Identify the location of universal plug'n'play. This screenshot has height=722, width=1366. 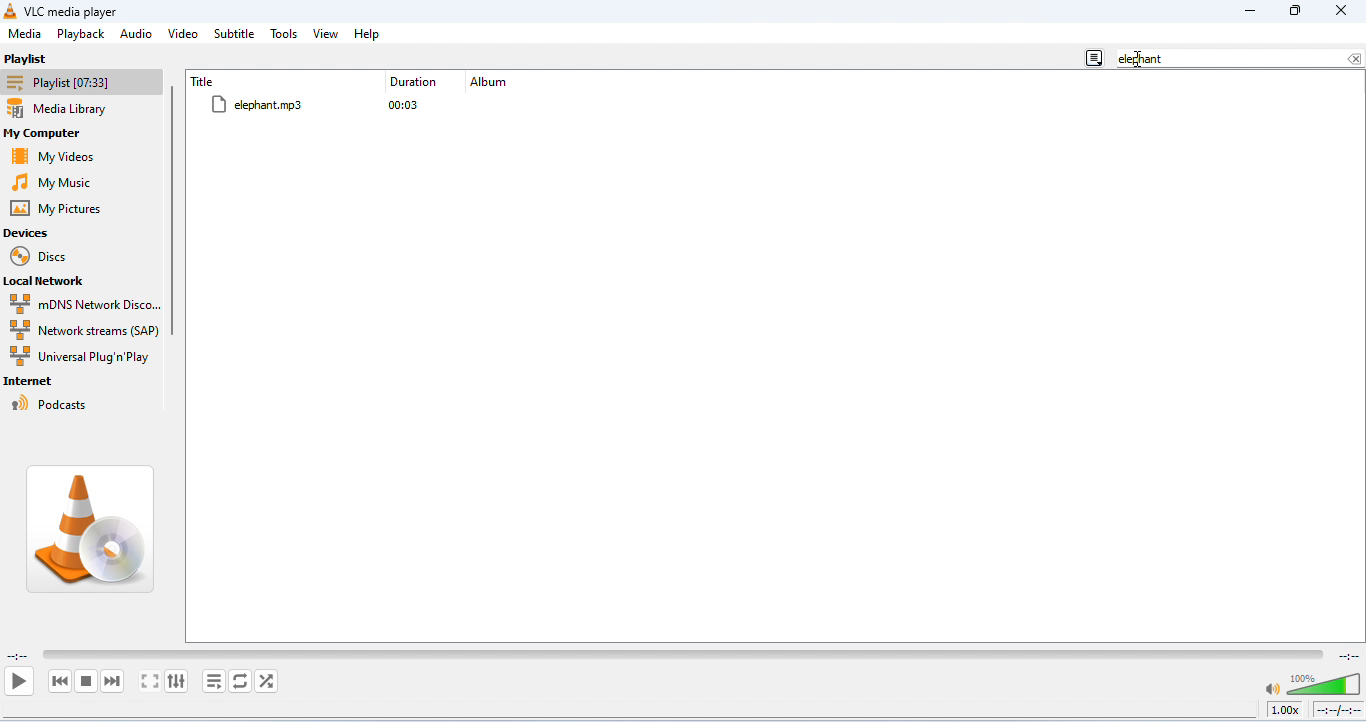
(81, 358).